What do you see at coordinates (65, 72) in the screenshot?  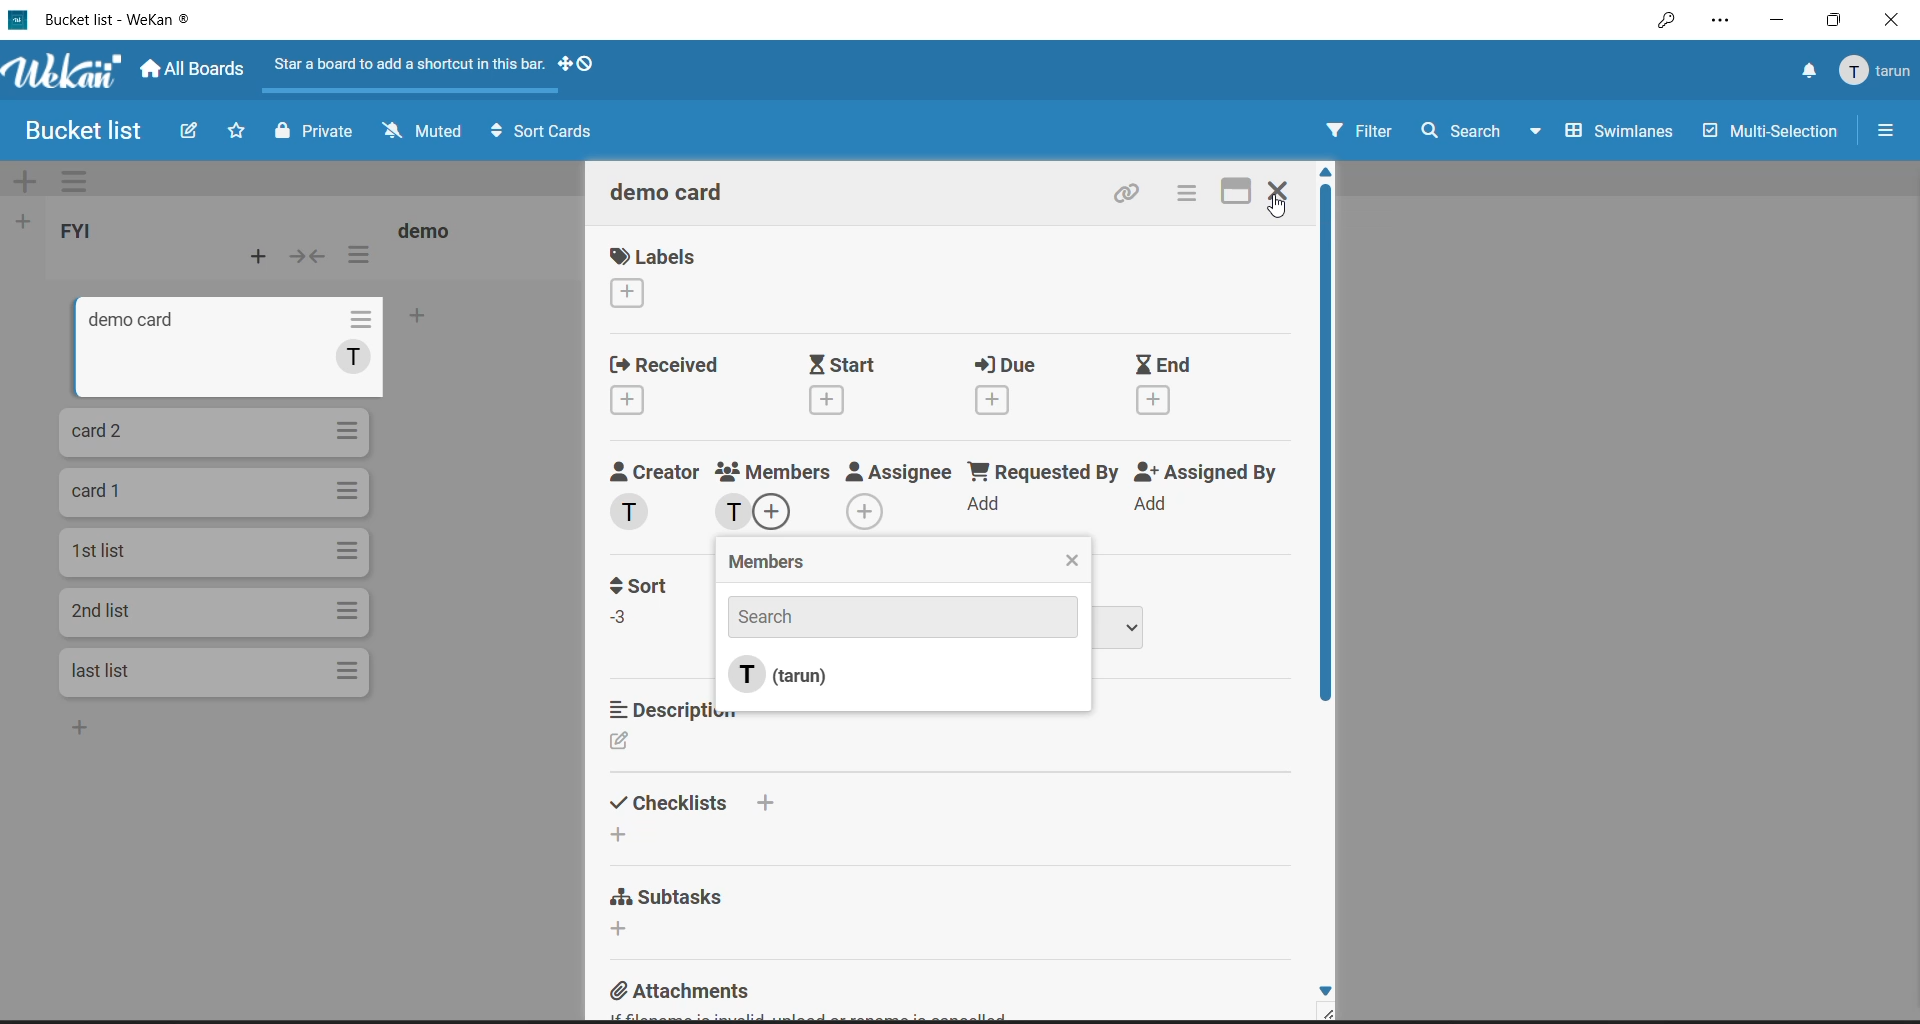 I see `app name and logo` at bounding box center [65, 72].